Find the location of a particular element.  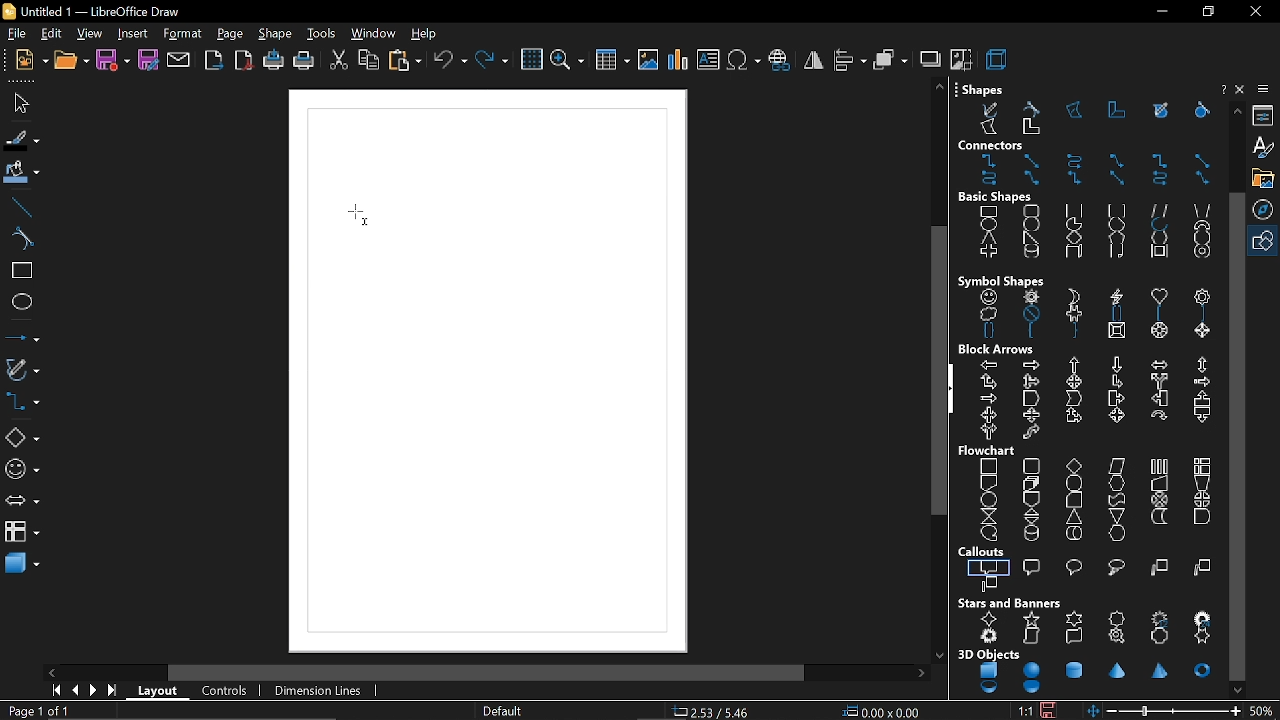

polygon 45 filled is located at coordinates (1030, 129).